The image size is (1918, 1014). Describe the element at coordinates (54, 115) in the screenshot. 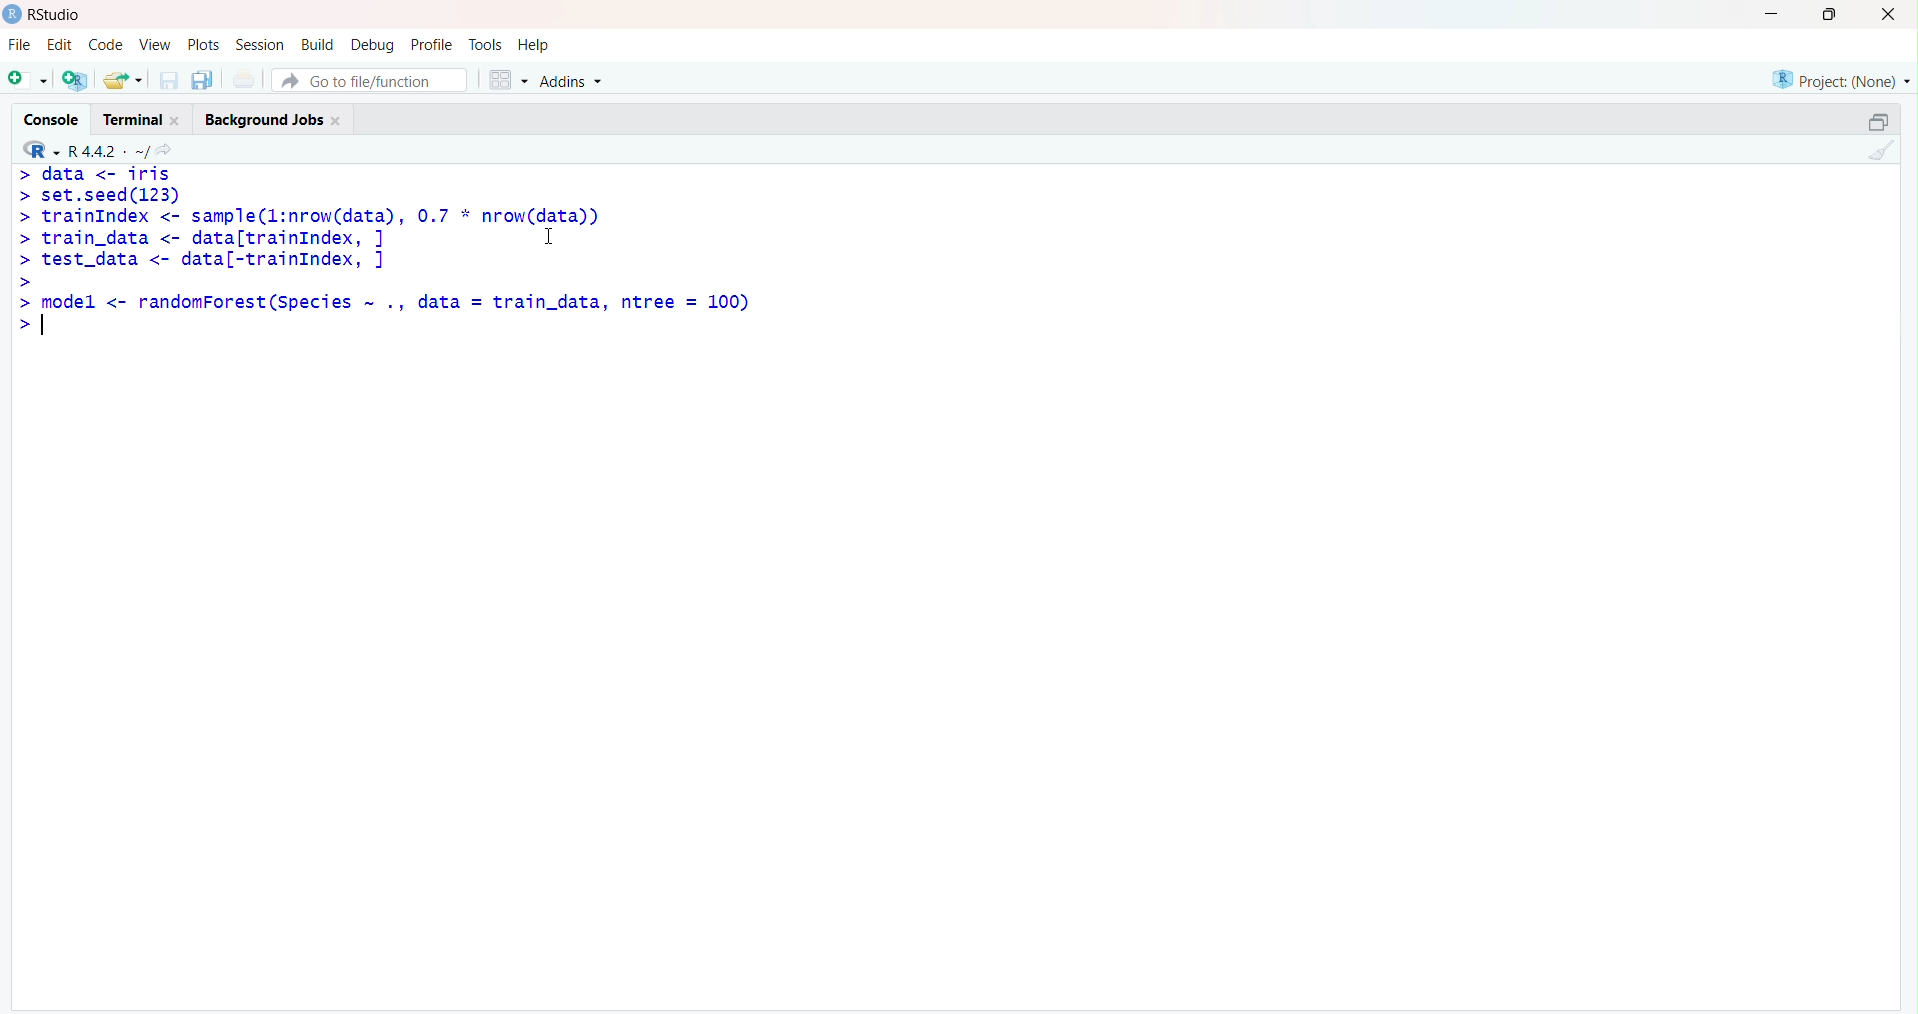

I see `Console` at that location.